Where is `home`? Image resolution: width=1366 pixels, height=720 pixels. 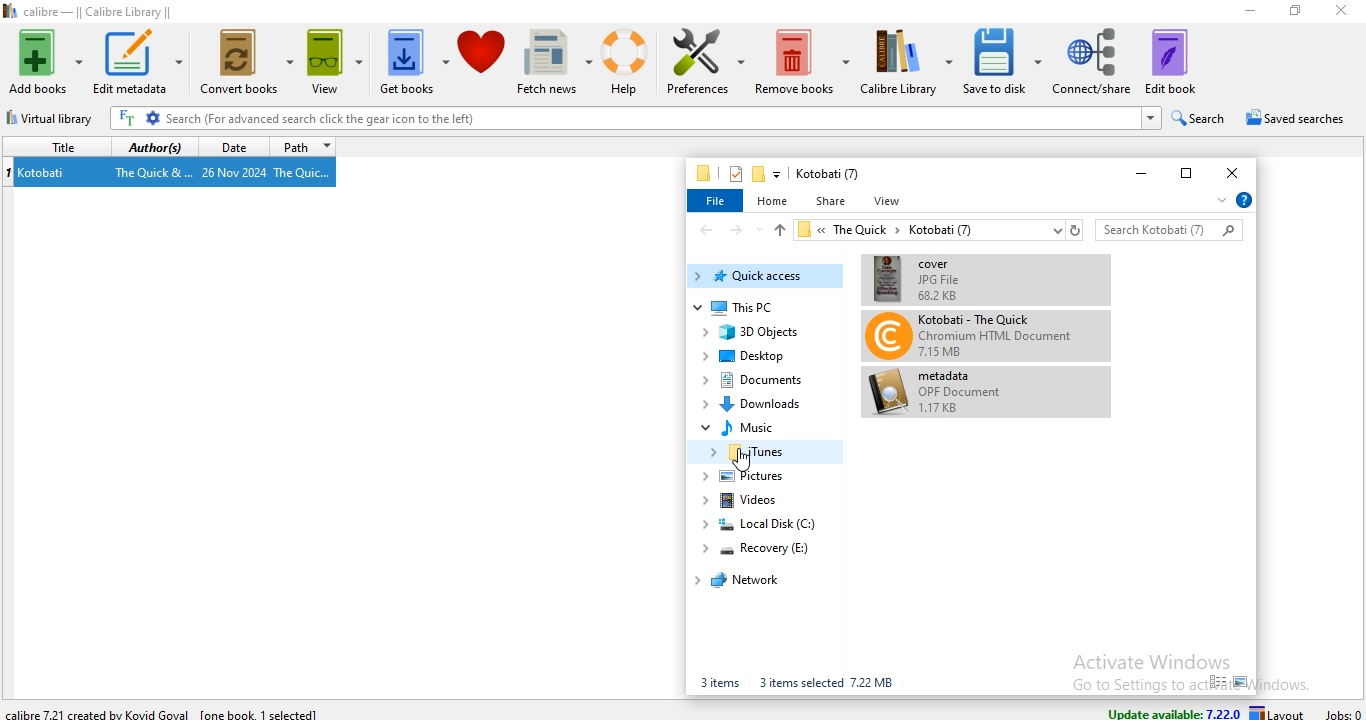 home is located at coordinates (774, 199).